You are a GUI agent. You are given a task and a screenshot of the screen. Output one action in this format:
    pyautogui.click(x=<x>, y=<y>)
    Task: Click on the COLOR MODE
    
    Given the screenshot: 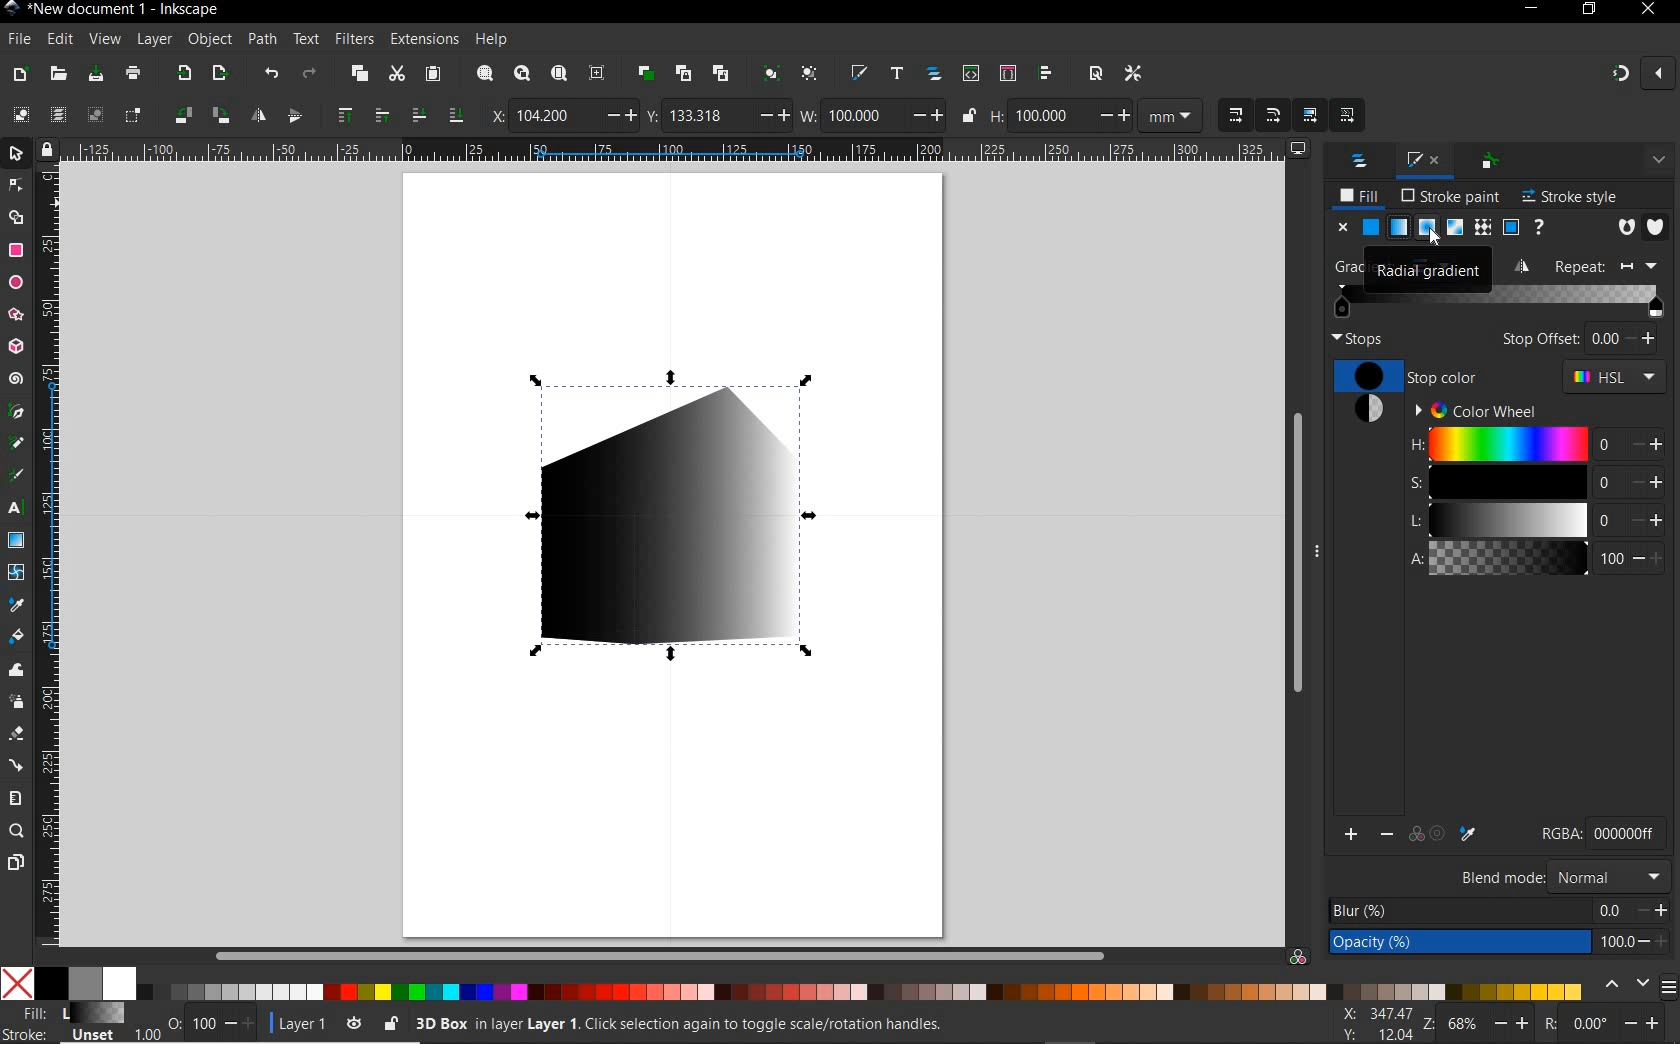 What is the action you would take?
    pyautogui.click(x=793, y=983)
    